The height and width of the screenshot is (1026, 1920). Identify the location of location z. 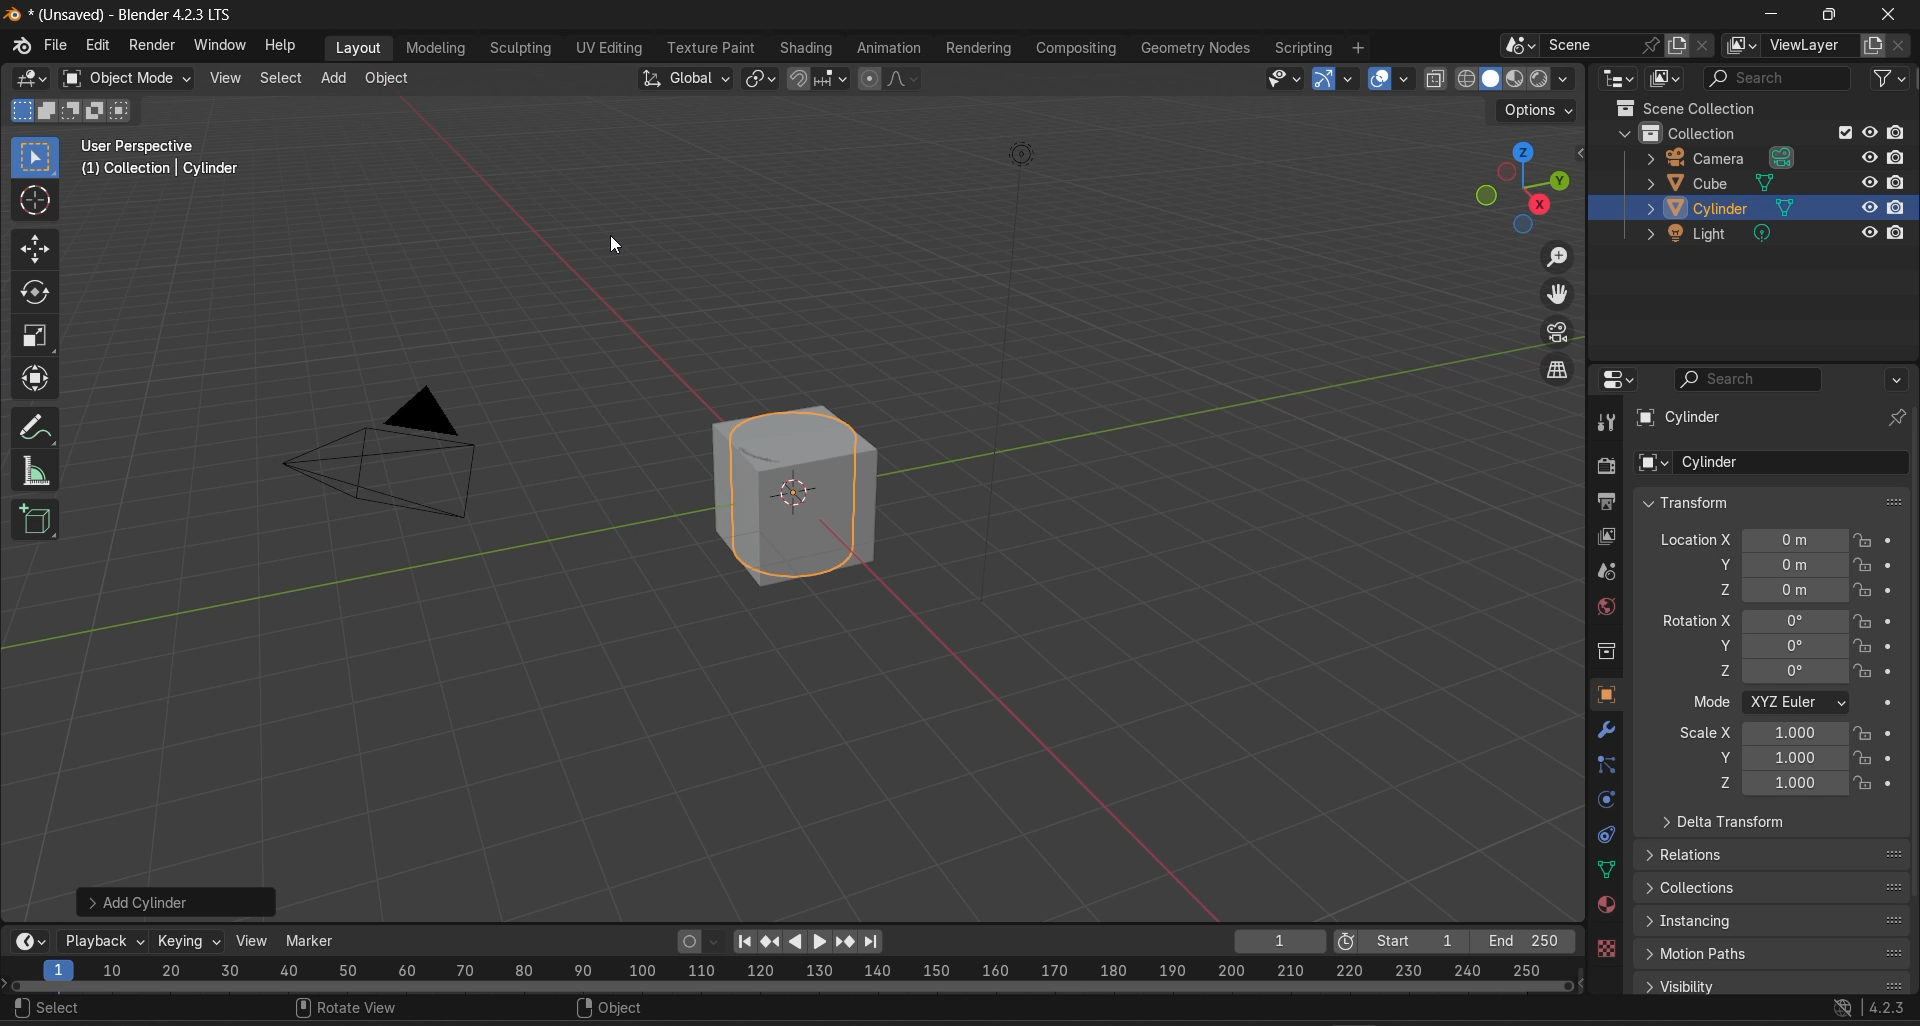
(1779, 590).